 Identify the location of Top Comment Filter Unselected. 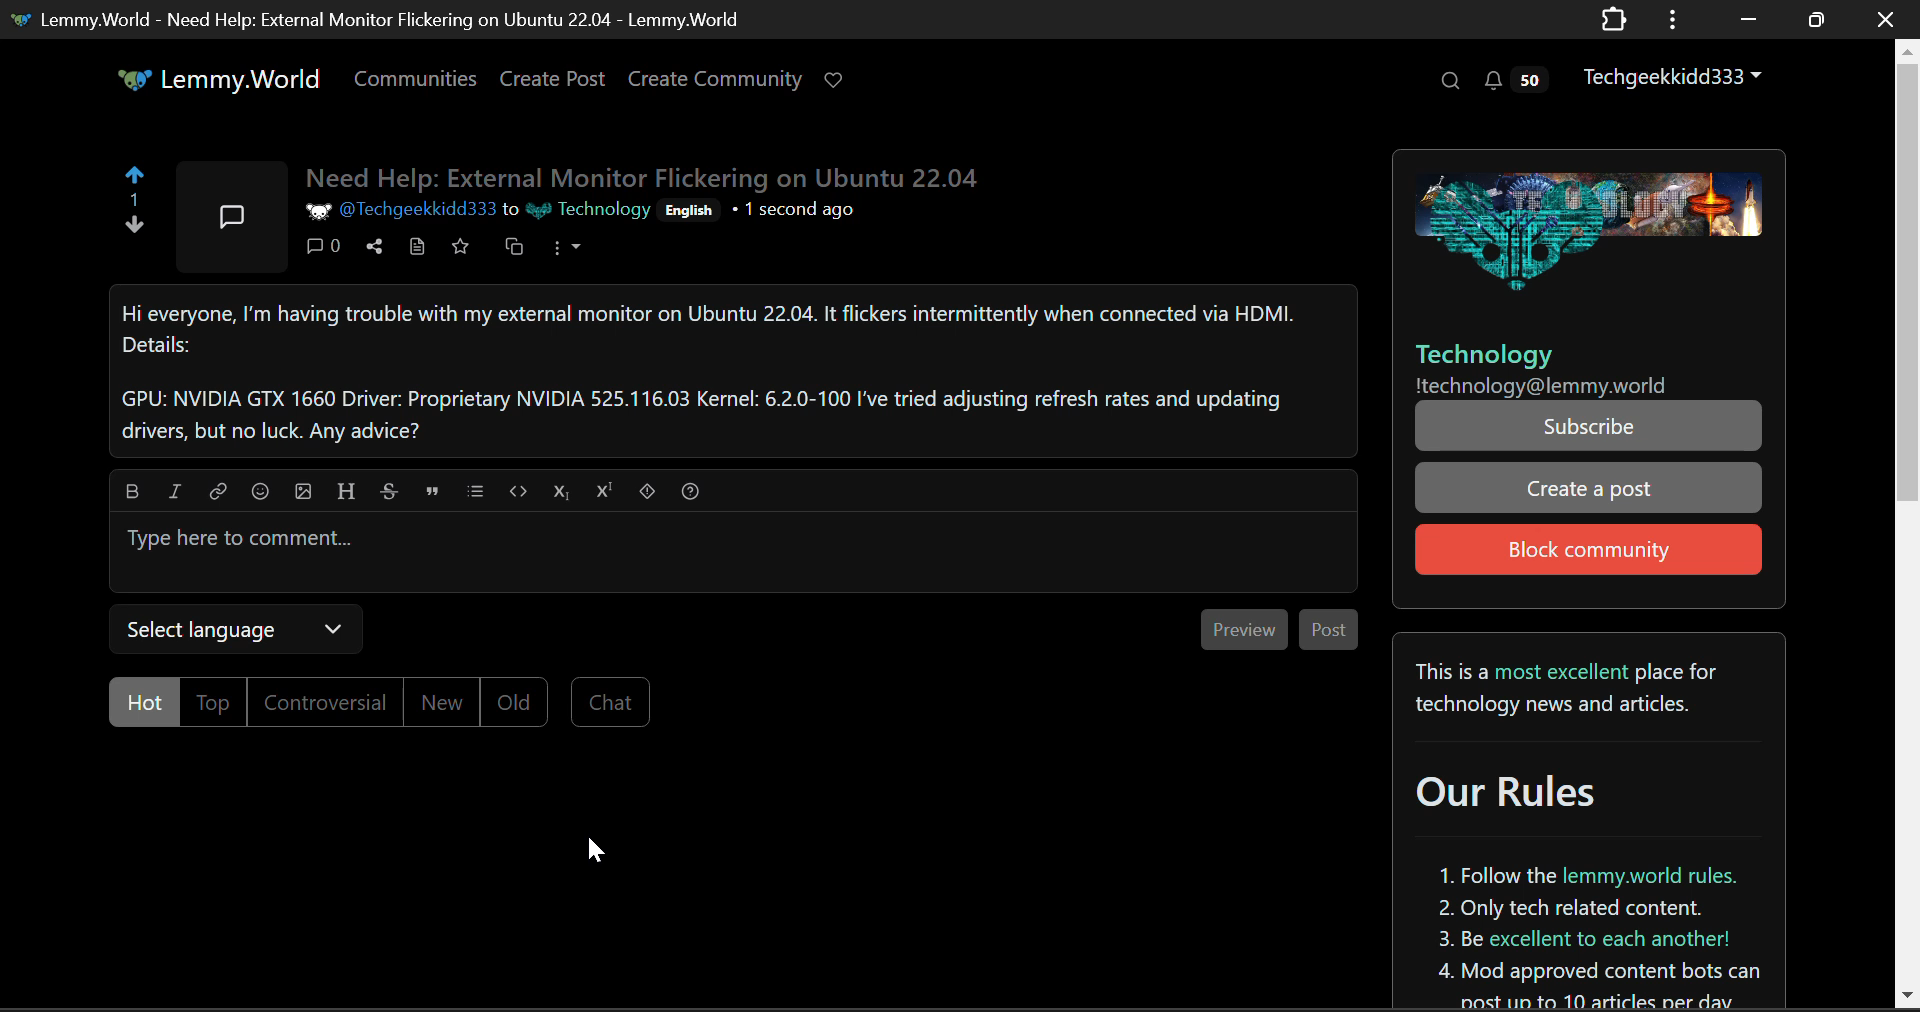
(217, 703).